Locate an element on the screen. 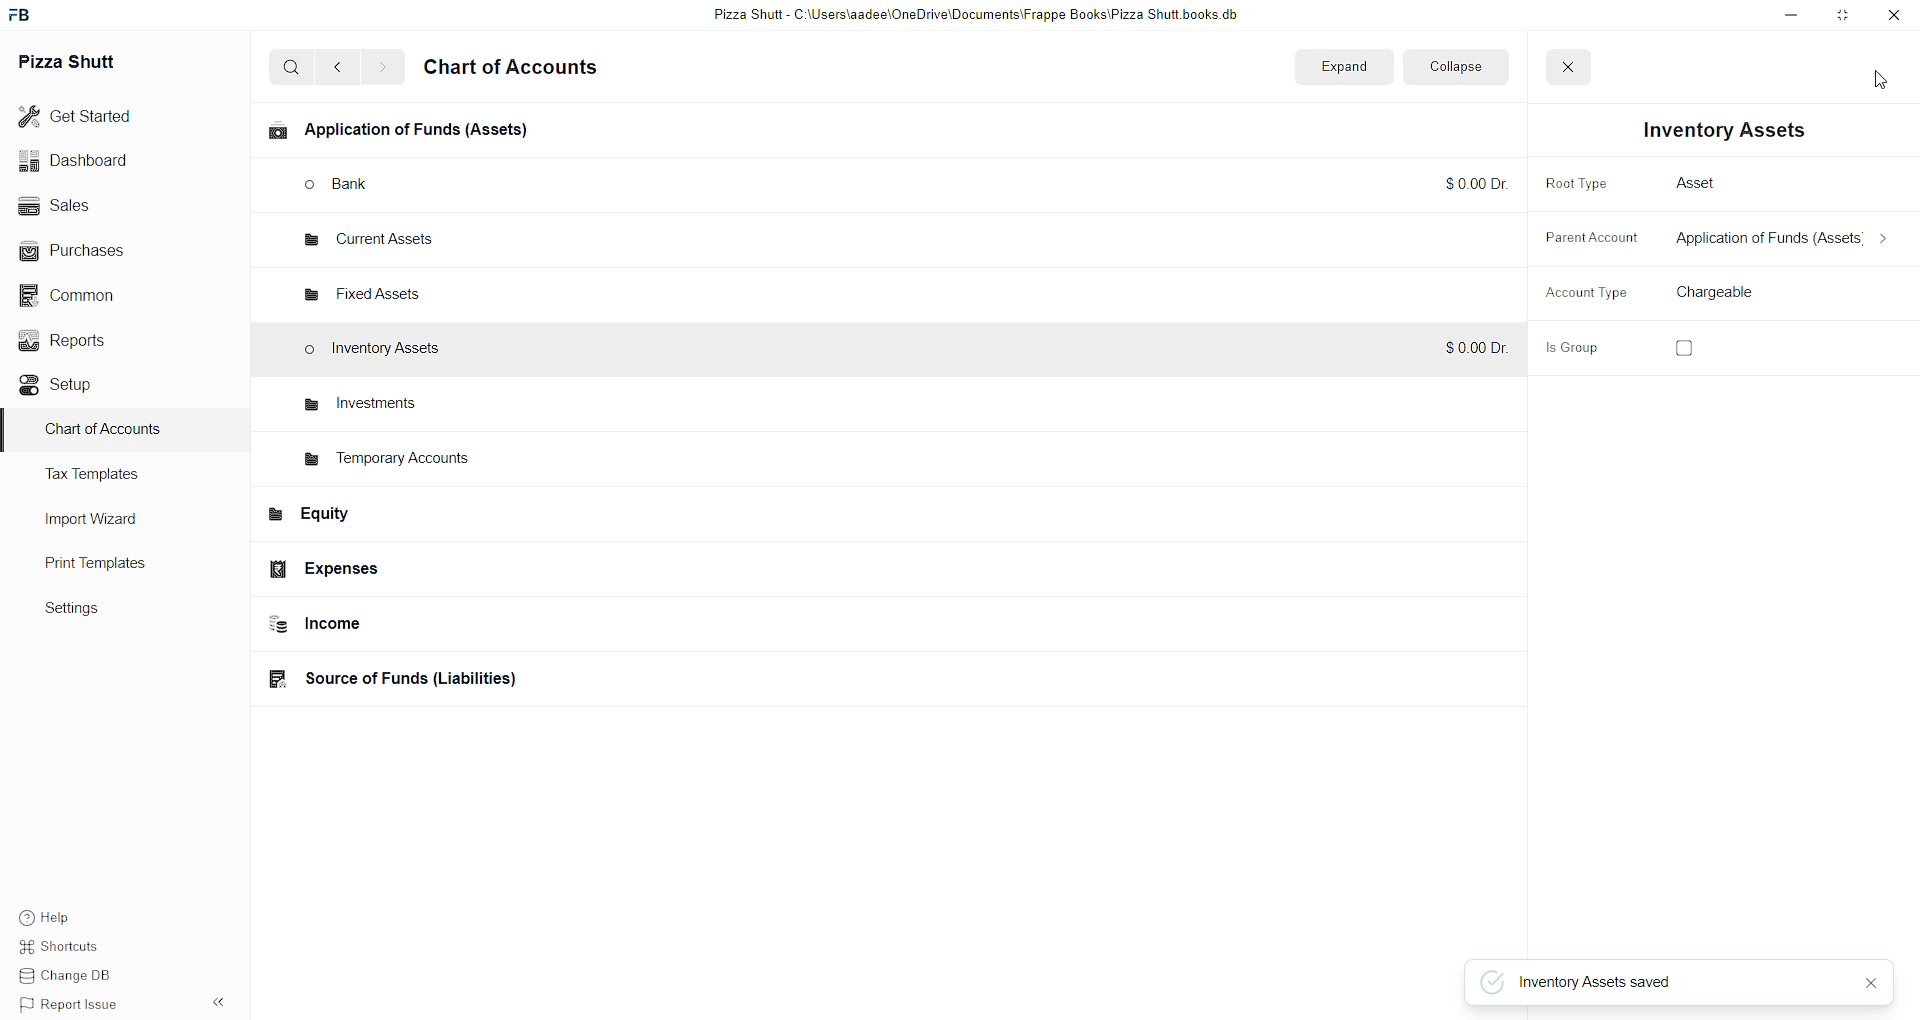 Image resolution: width=1920 pixels, height=1020 pixels. expand is located at coordinates (1343, 65).